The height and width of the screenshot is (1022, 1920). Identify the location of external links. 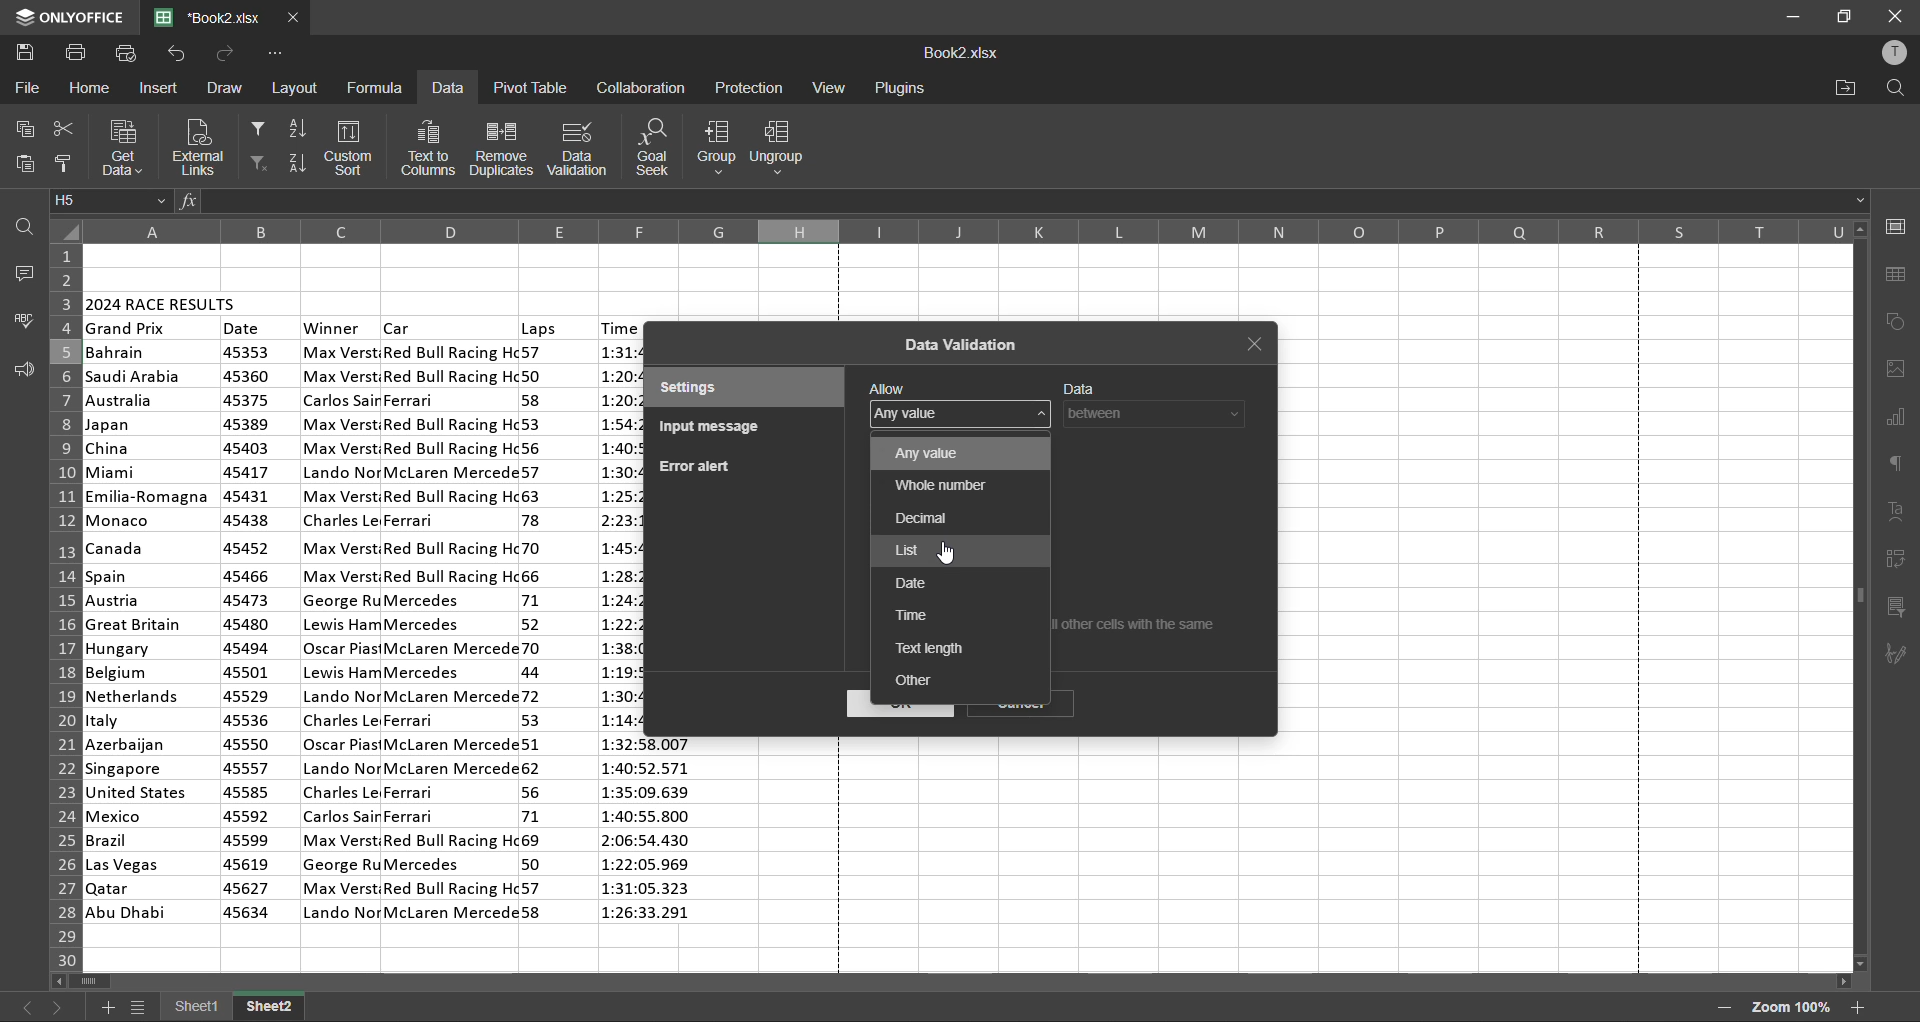
(196, 145).